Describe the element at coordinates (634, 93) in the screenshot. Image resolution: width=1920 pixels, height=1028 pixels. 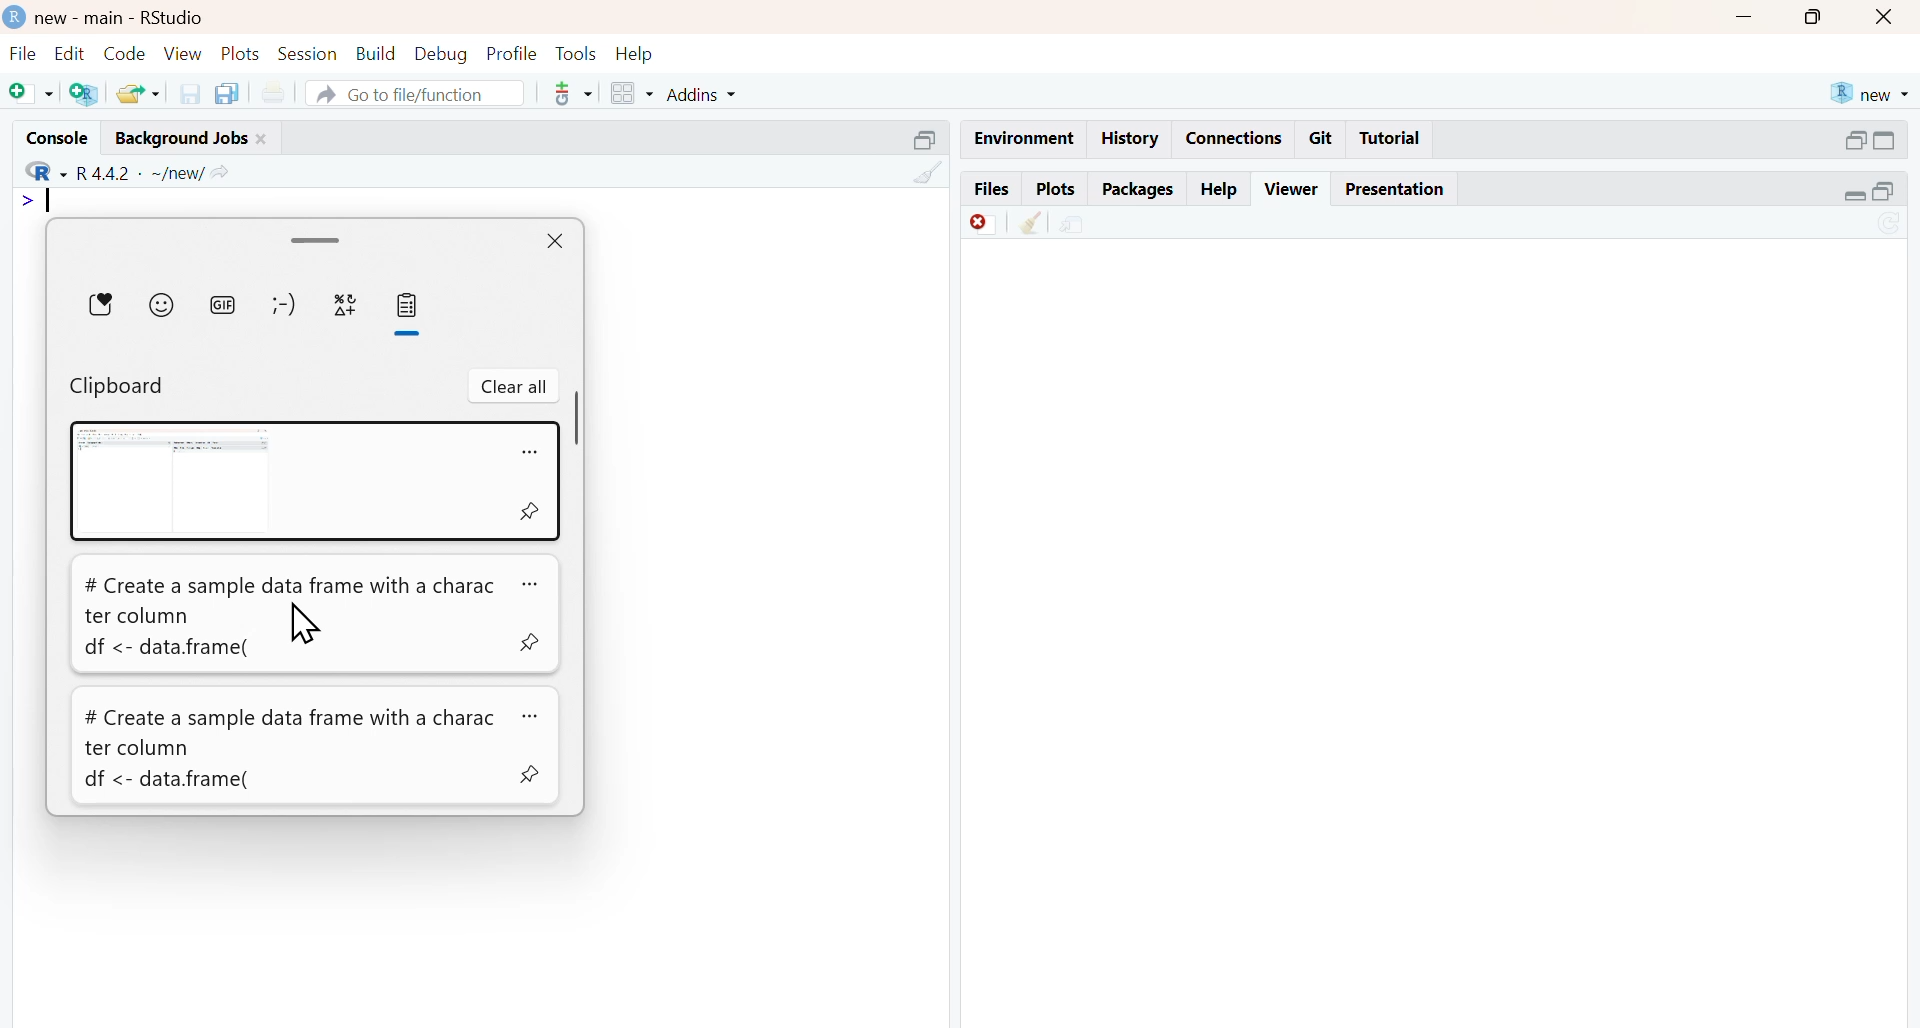
I see `grid` at that location.